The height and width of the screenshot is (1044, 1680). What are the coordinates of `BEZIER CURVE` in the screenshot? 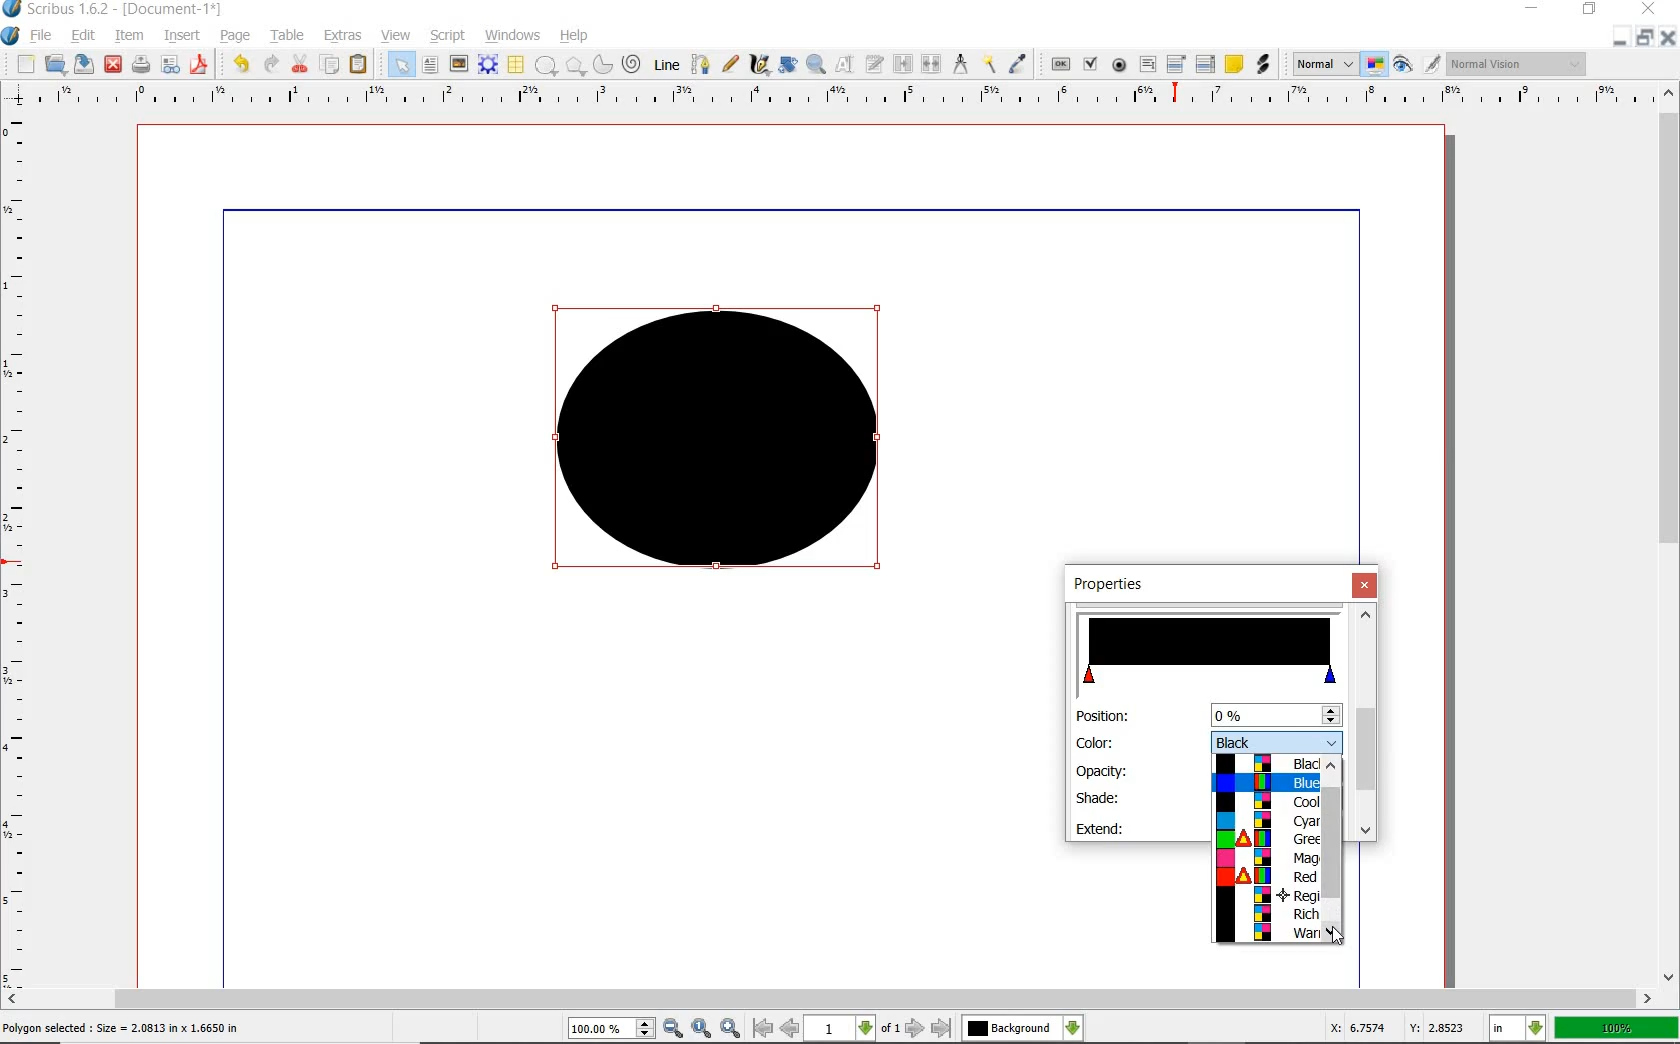 It's located at (701, 64).